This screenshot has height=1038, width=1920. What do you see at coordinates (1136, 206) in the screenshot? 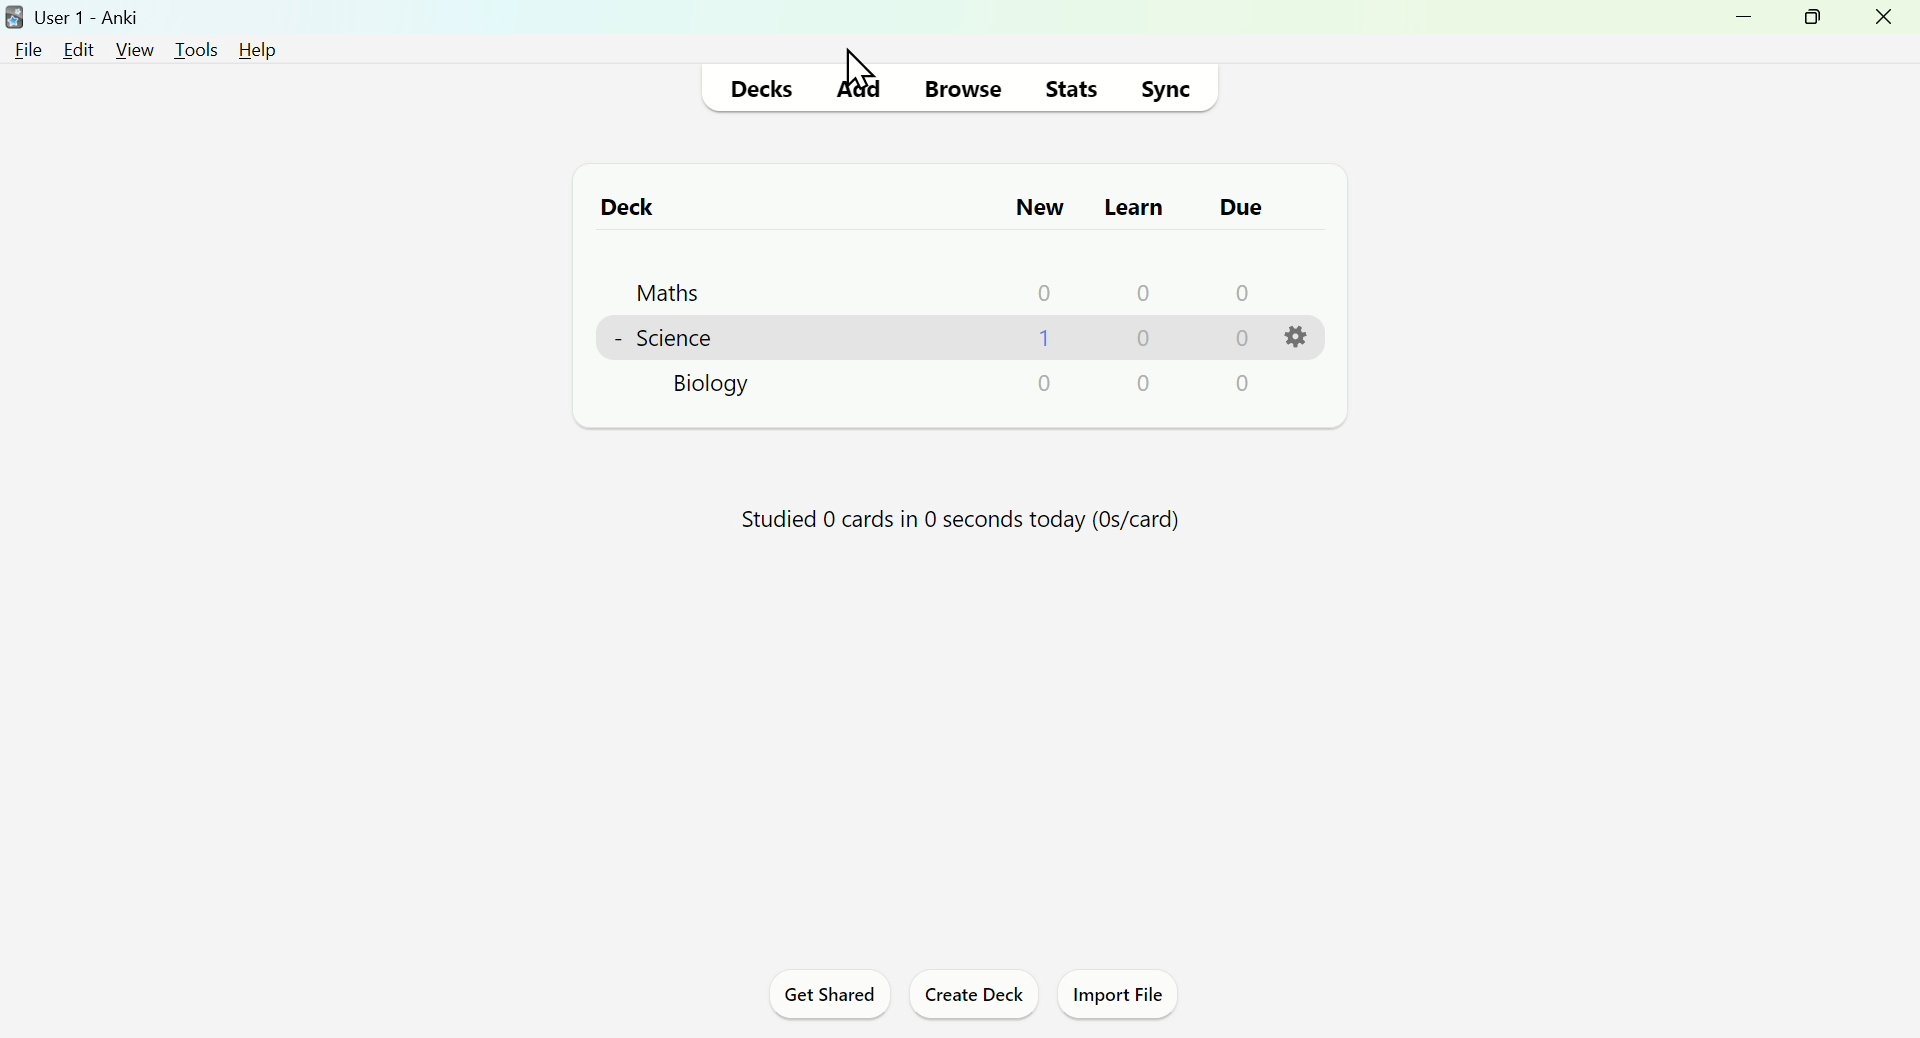
I see `Learn` at bounding box center [1136, 206].